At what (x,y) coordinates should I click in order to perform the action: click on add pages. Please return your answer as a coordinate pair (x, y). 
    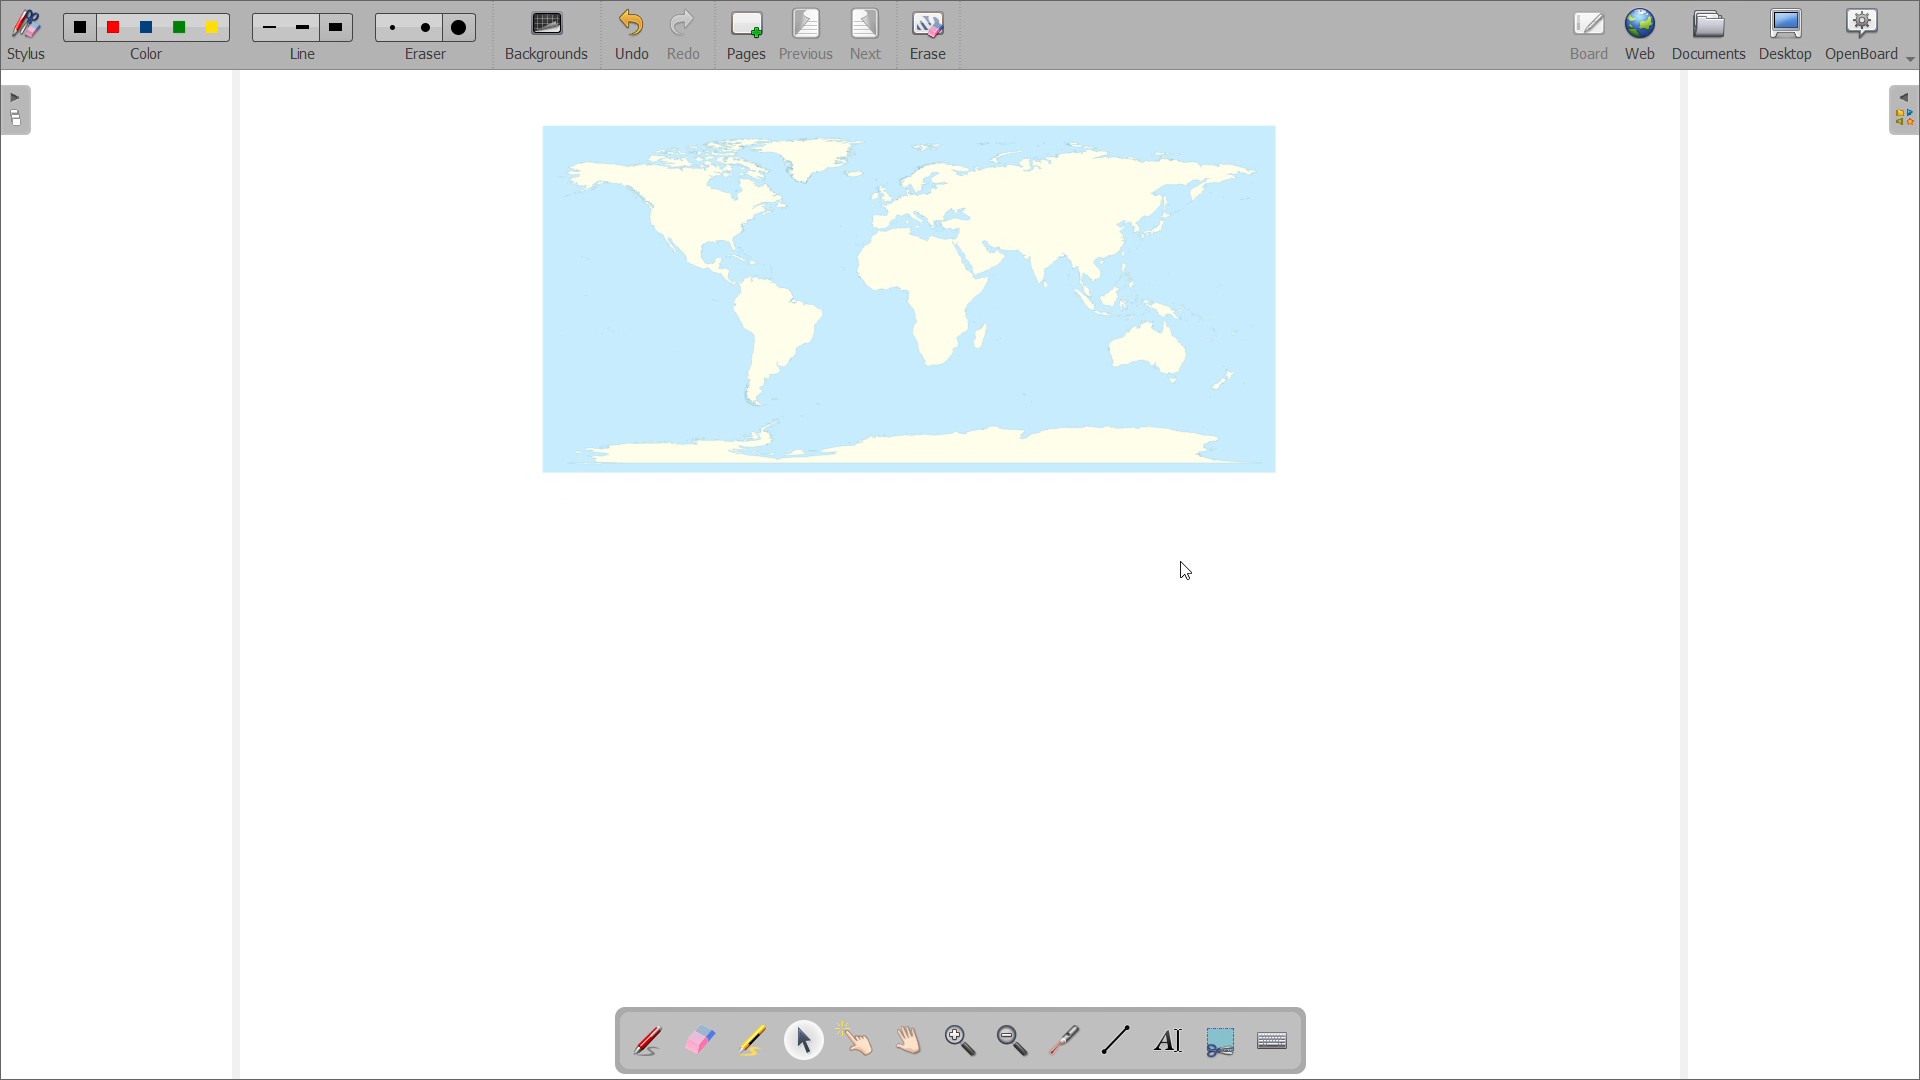
    Looking at the image, I should click on (744, 35).